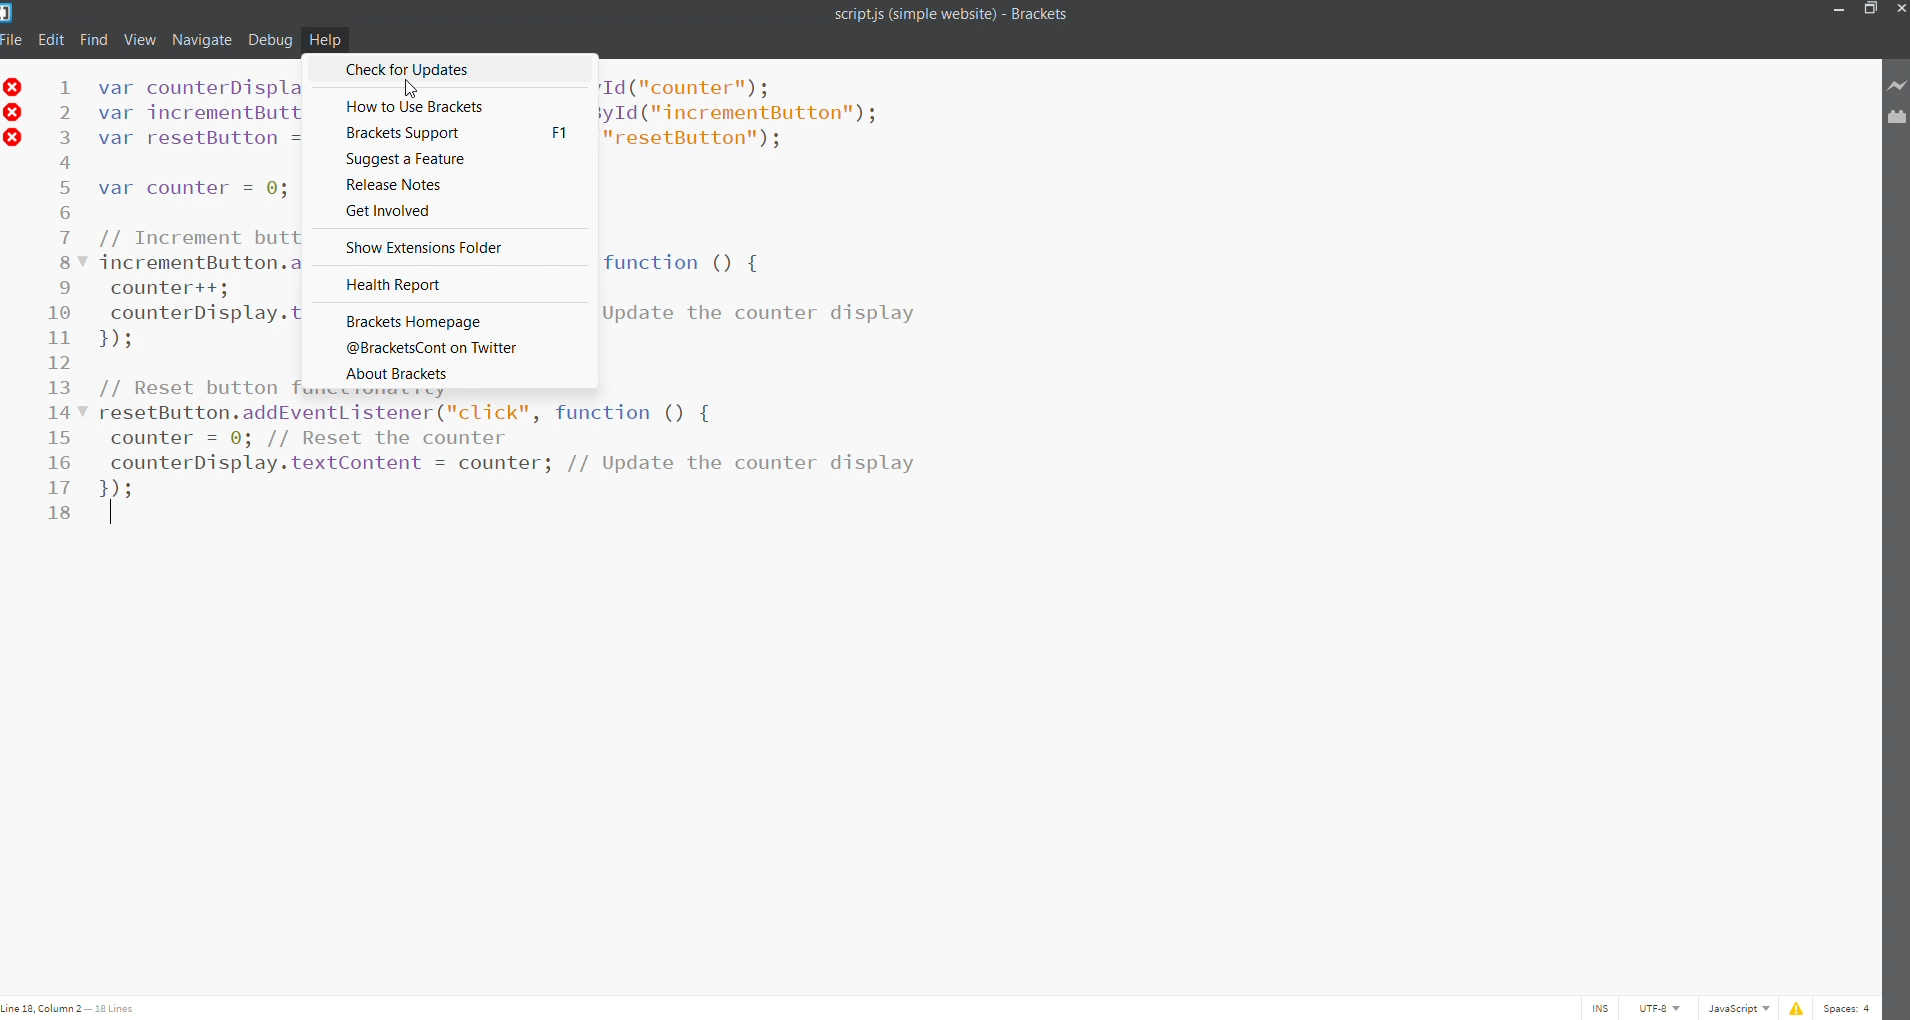  I want to click on file type, so click(1736, 1008).